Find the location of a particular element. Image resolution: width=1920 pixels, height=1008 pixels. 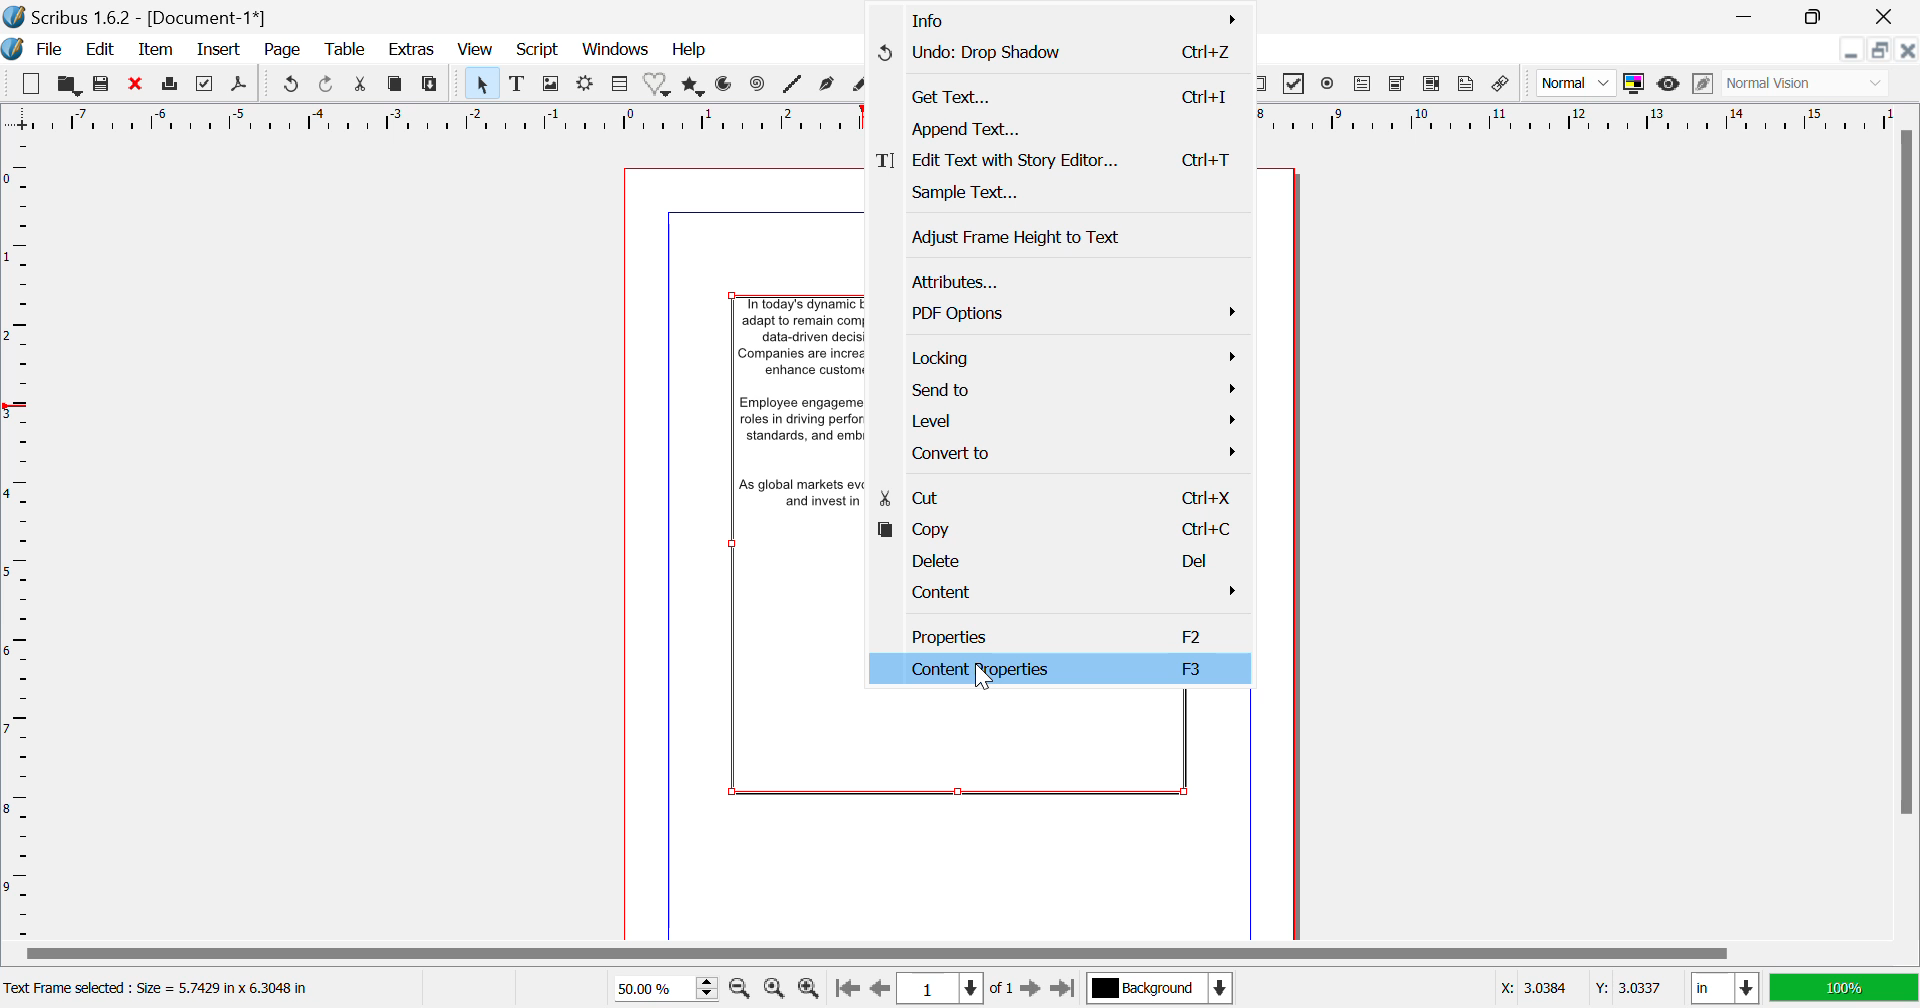

New is located at coordinates (30, 80).